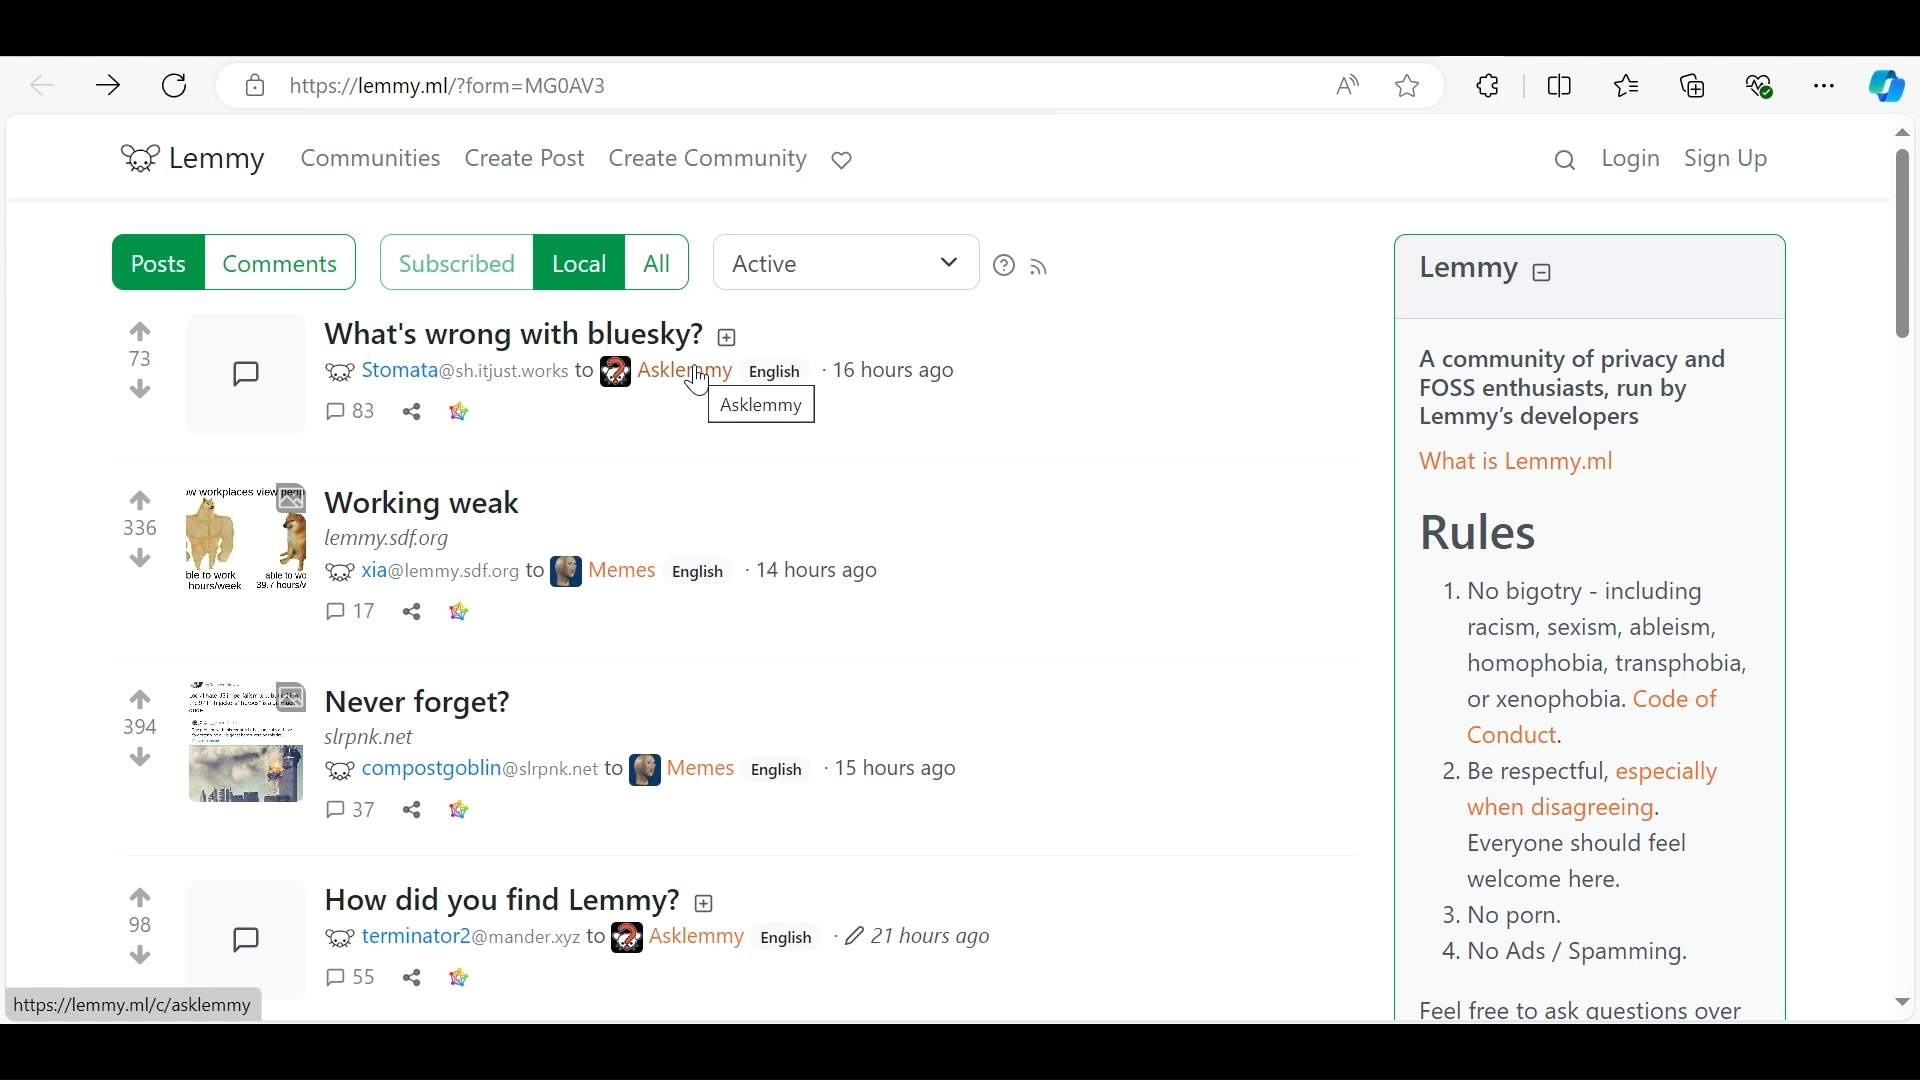  Describe the element at coordinates (1487, 87) in the screenshot. I see `Extensions` at that location.